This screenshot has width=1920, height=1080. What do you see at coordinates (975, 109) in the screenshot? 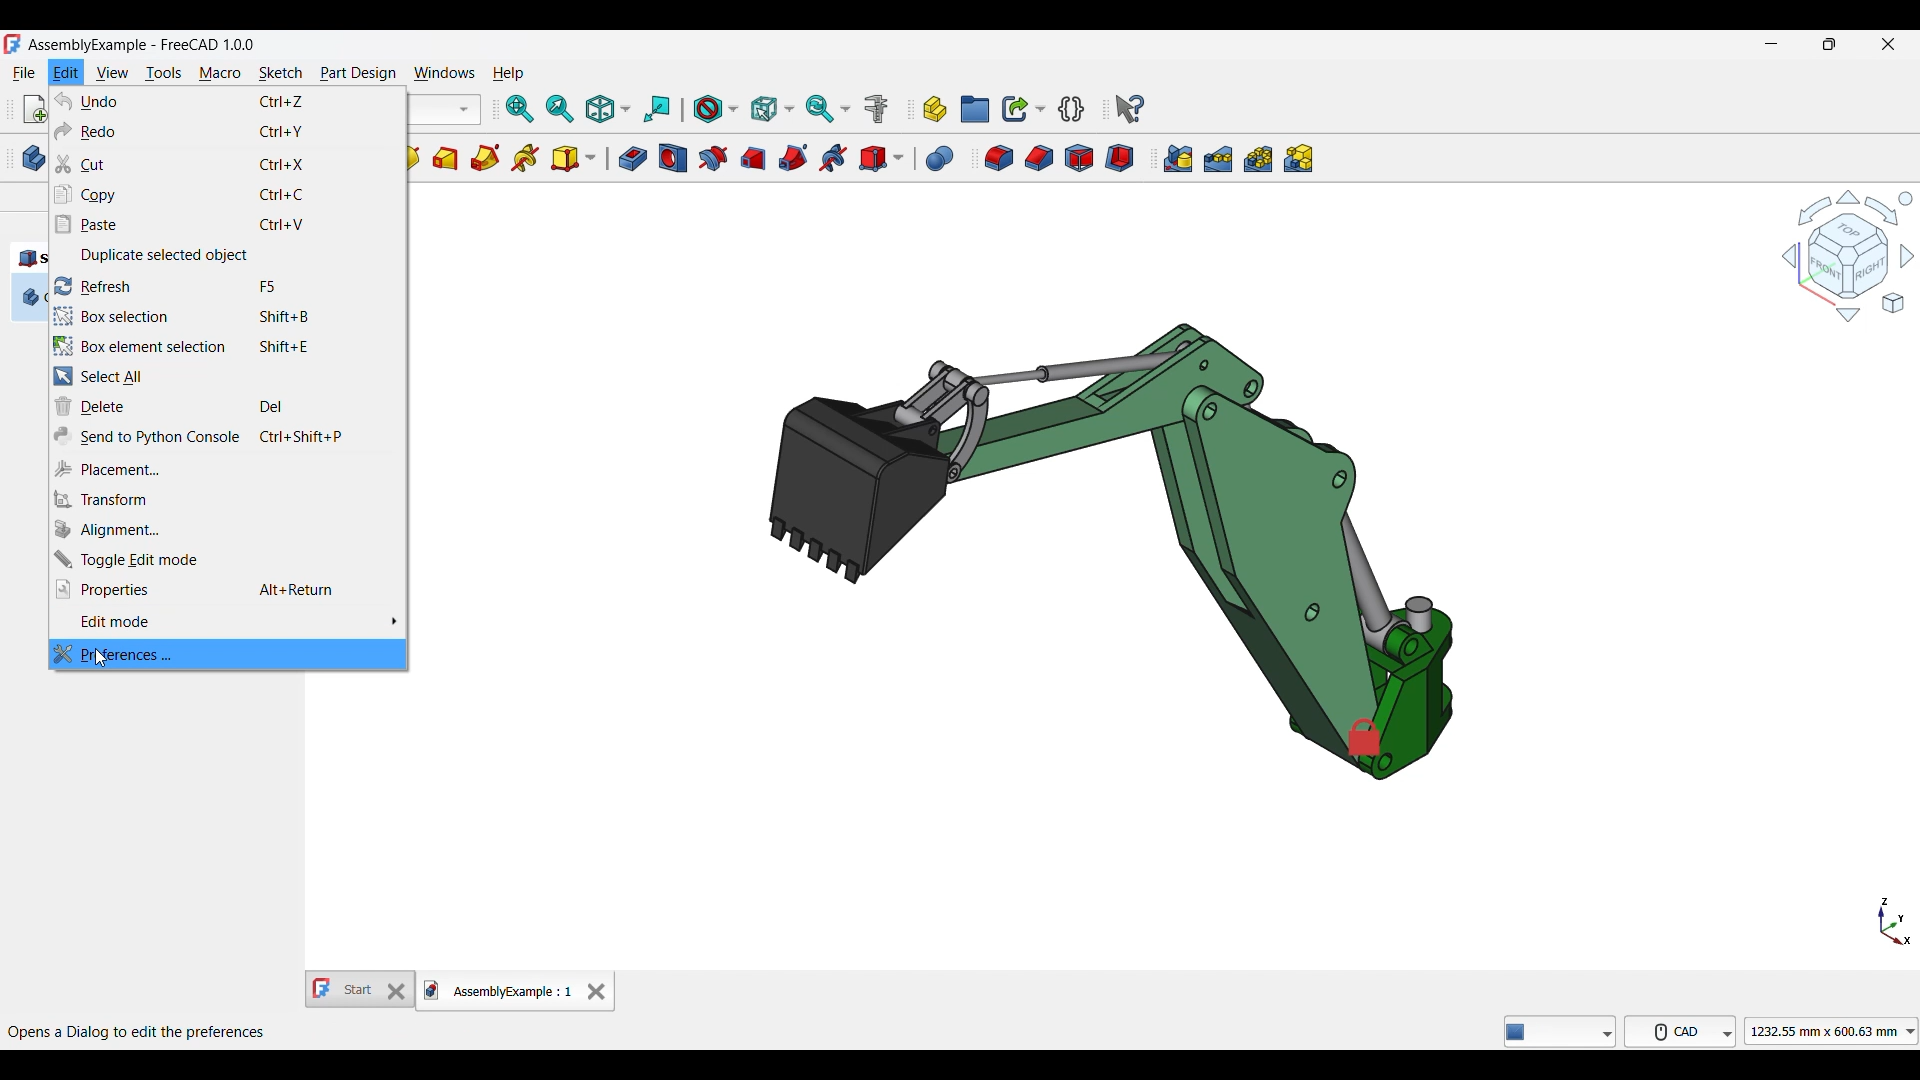
I see `Create group` at bounding box center [975, 109].